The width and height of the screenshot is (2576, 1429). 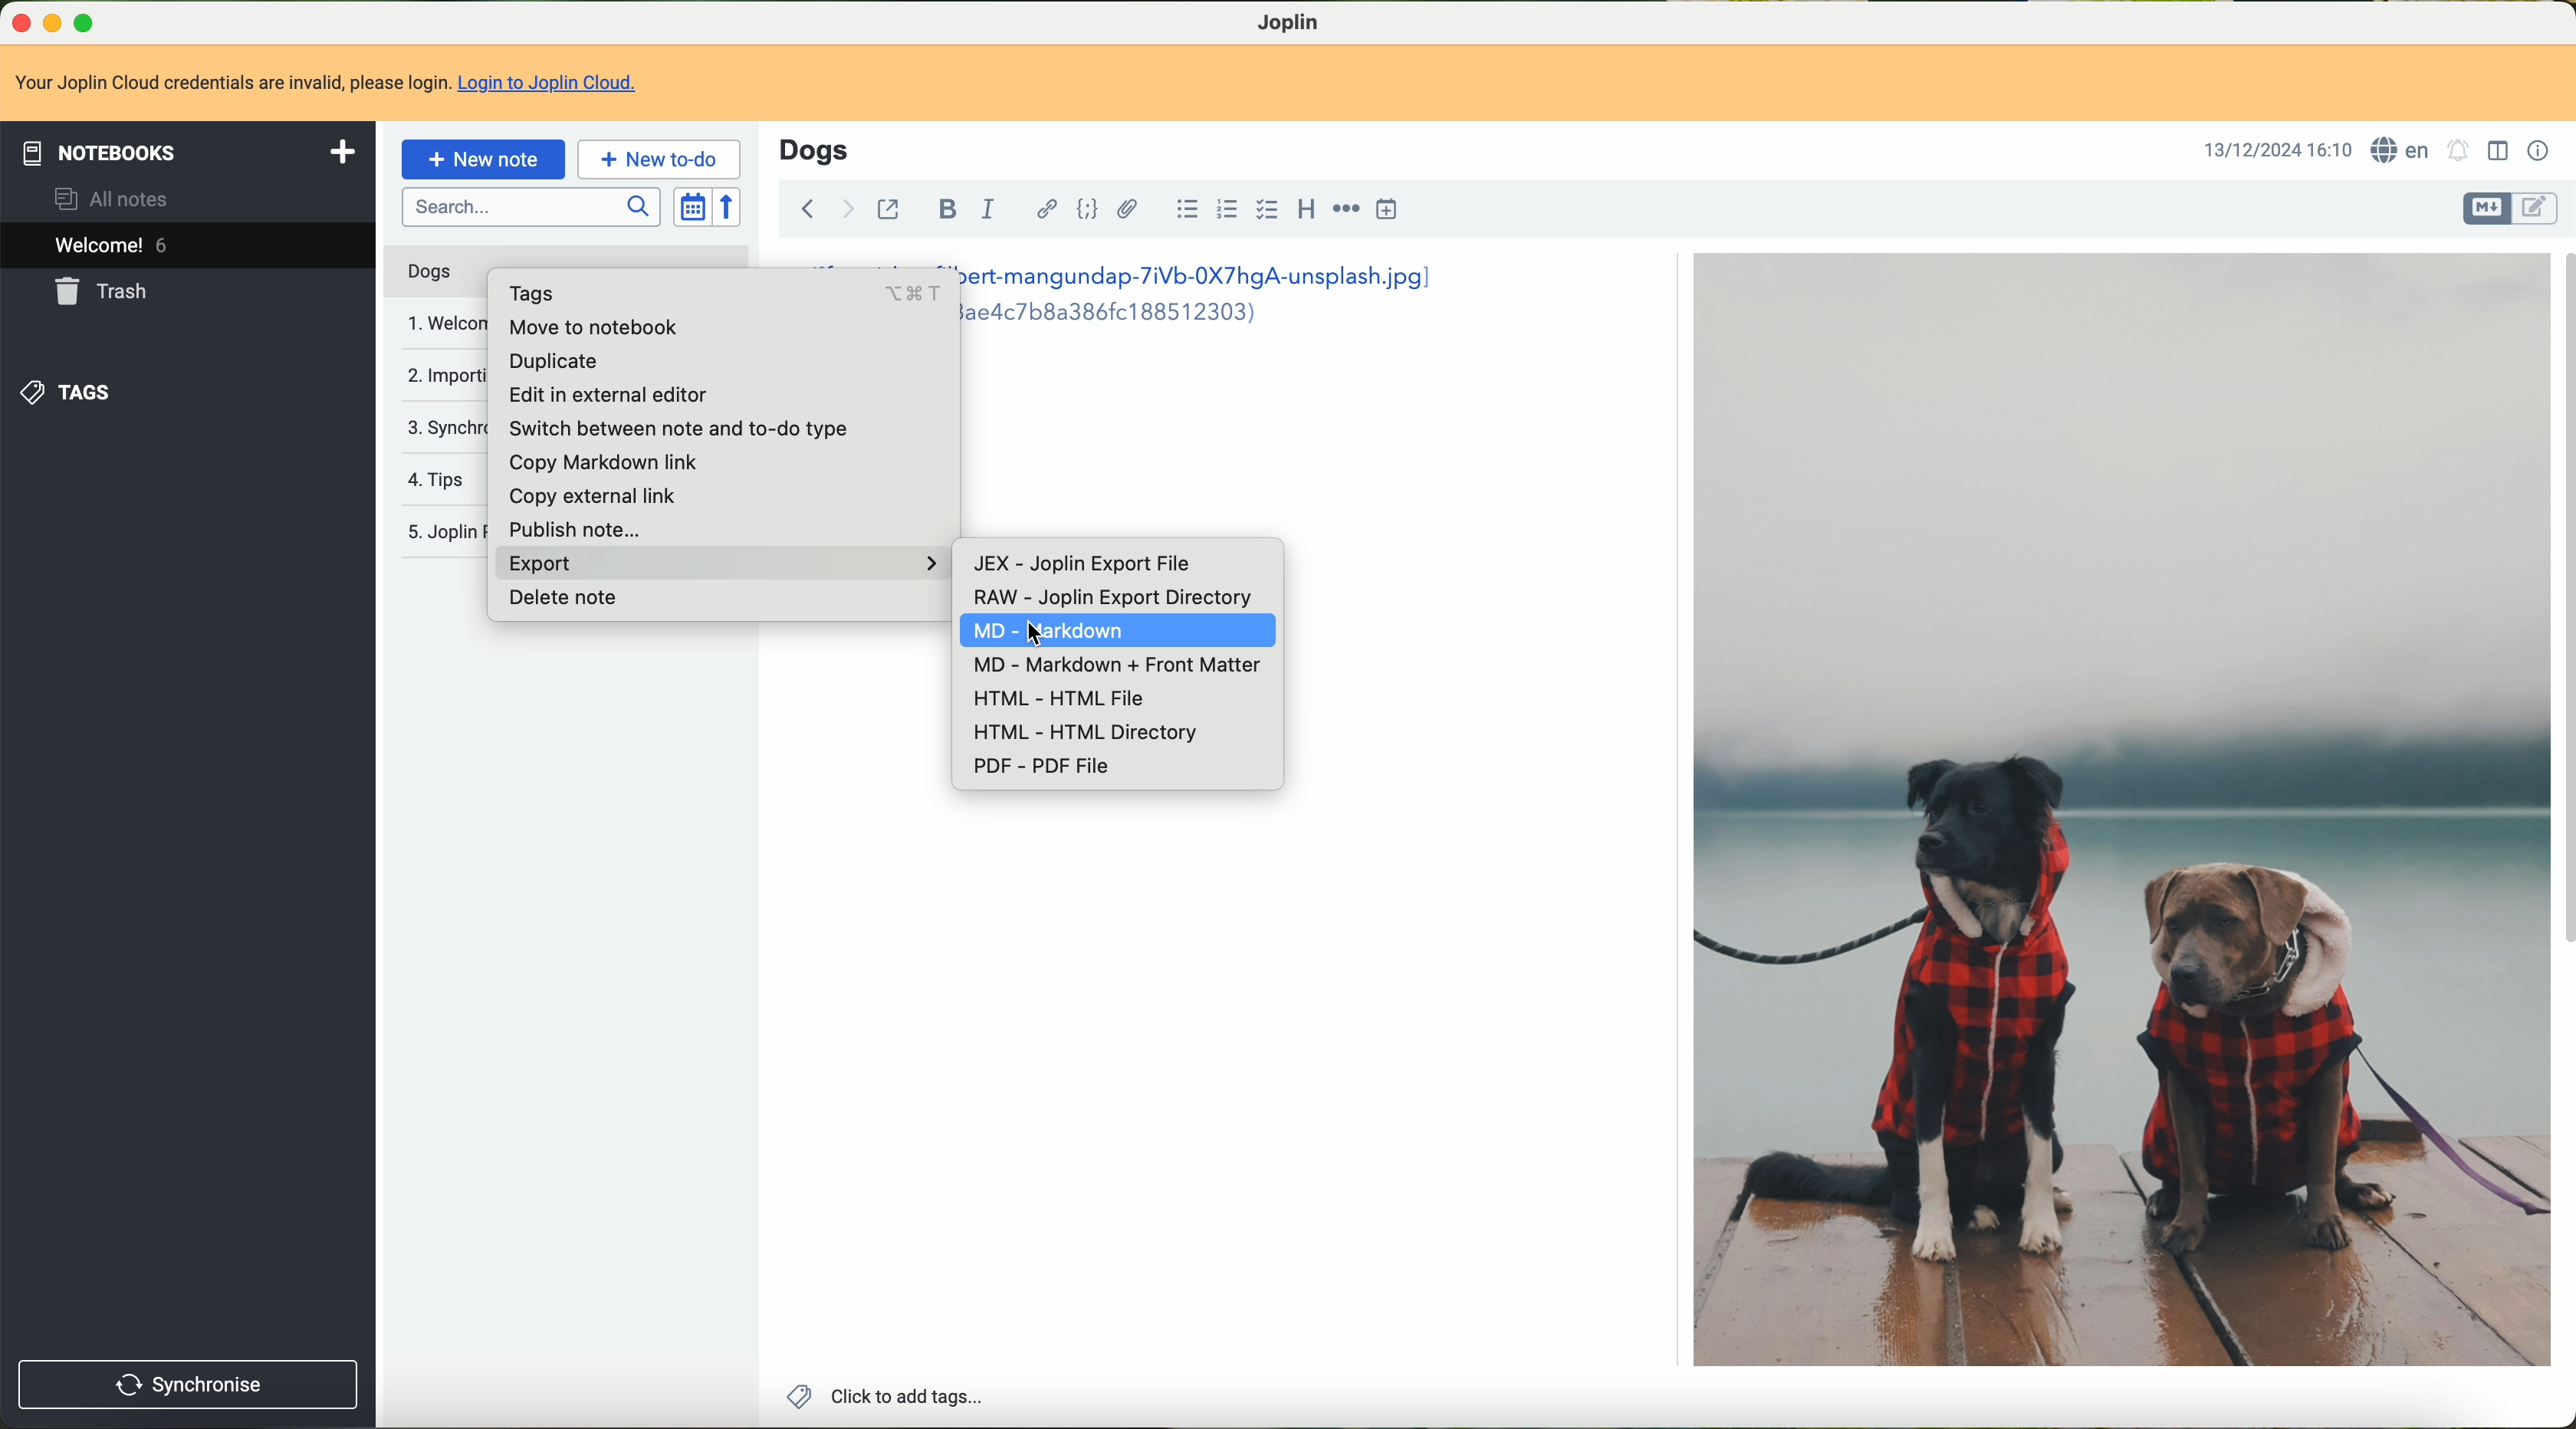 I want to click on search bar, so click(x=532, y=208).